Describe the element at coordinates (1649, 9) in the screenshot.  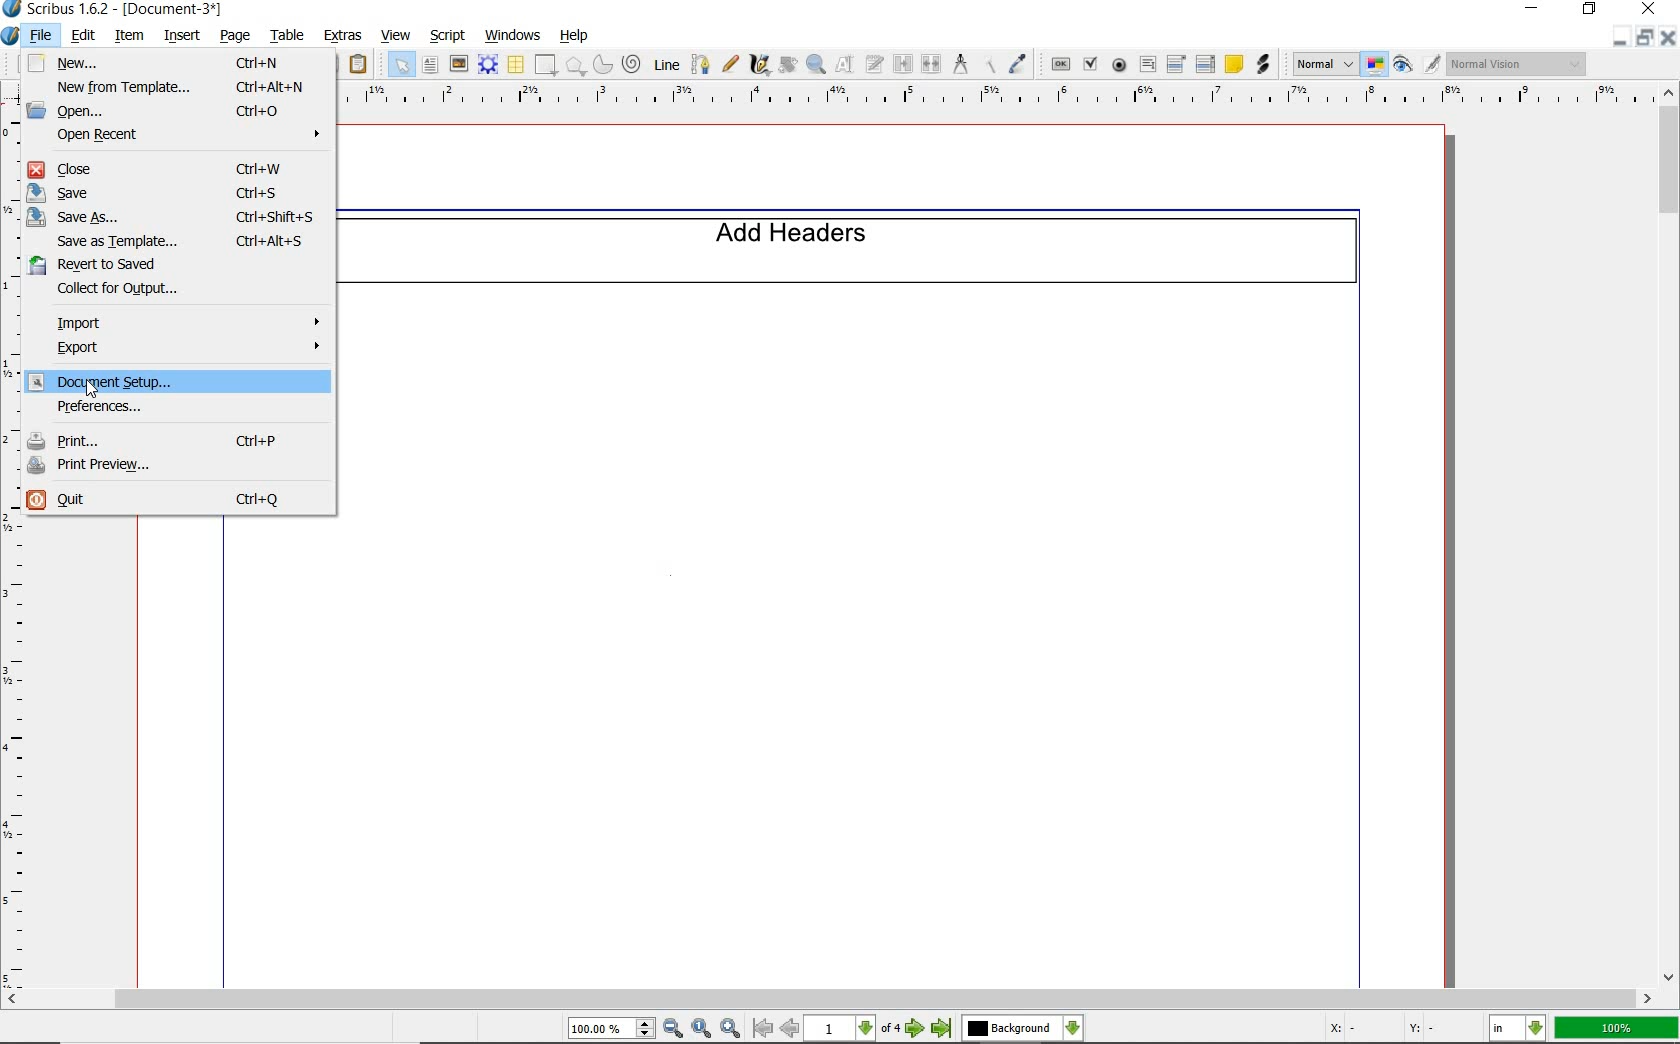
I see `close` at that location.